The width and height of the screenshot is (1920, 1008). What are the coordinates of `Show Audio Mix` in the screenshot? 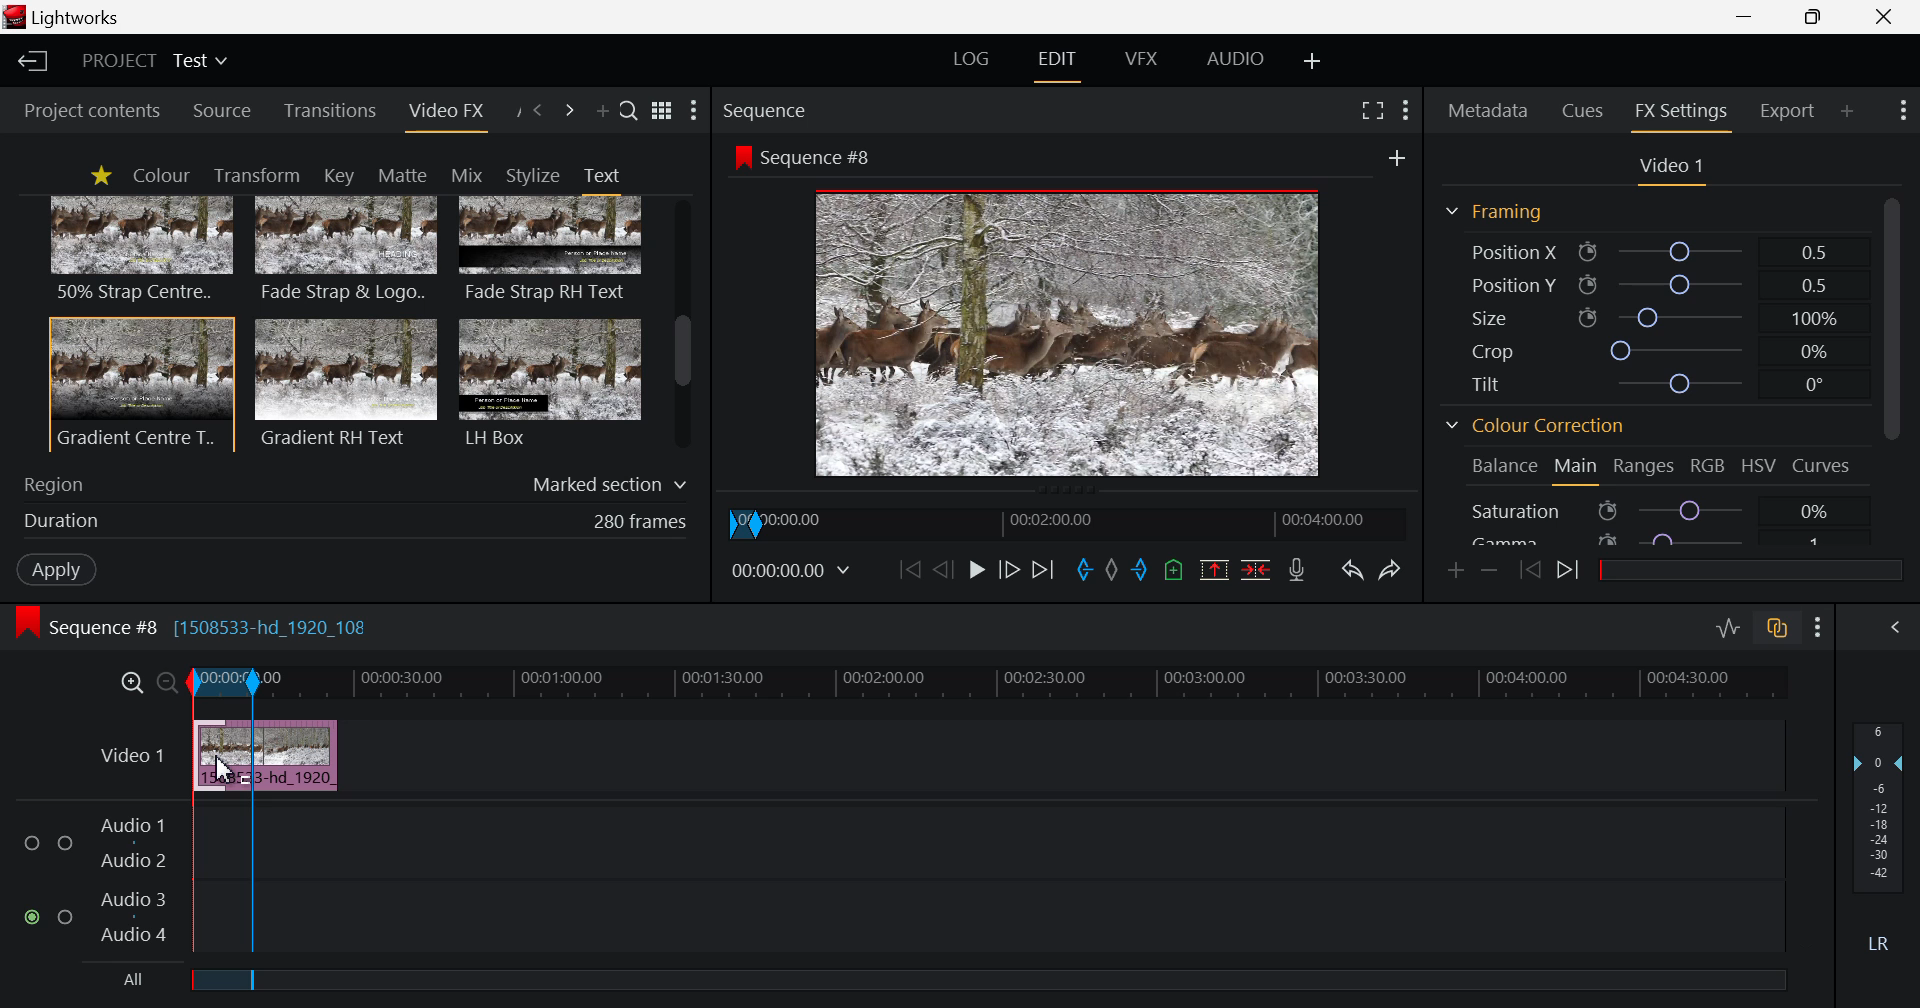 It's located at (1900, 628).